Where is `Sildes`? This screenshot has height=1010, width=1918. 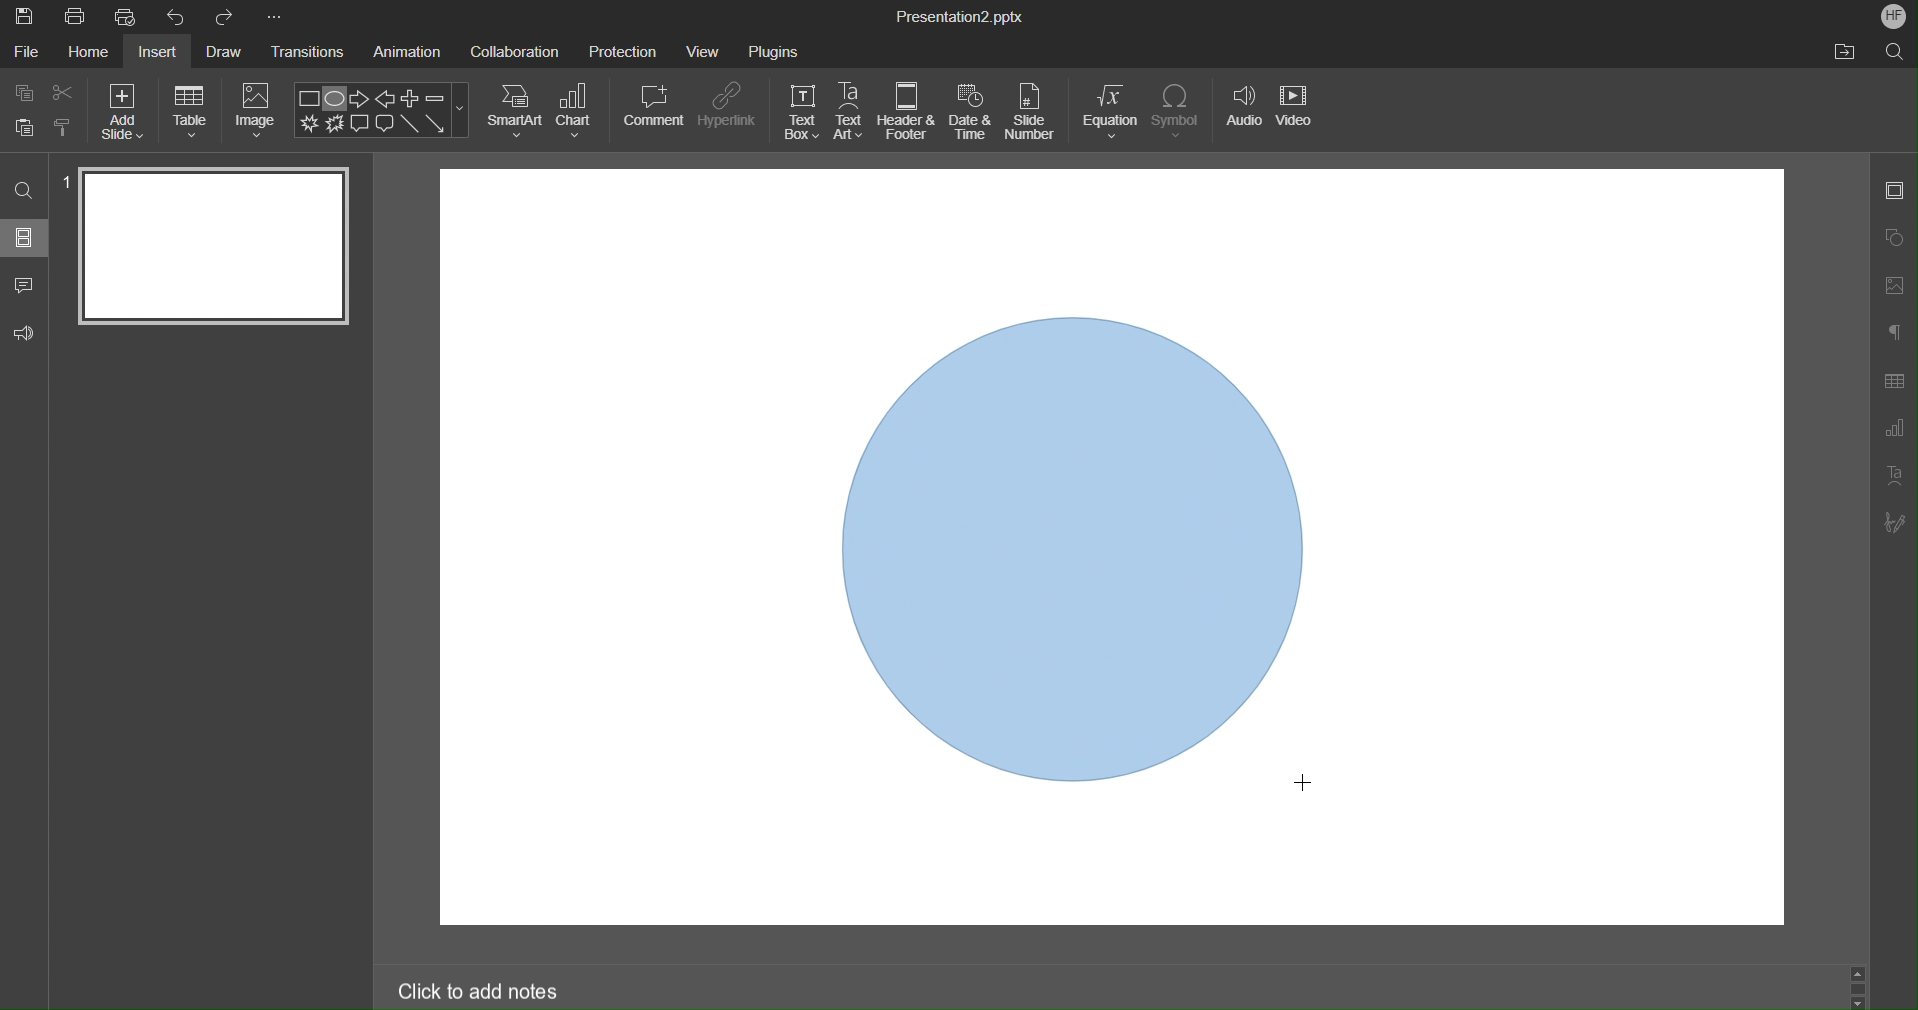 Sildes is located at coordinates (26, 237).